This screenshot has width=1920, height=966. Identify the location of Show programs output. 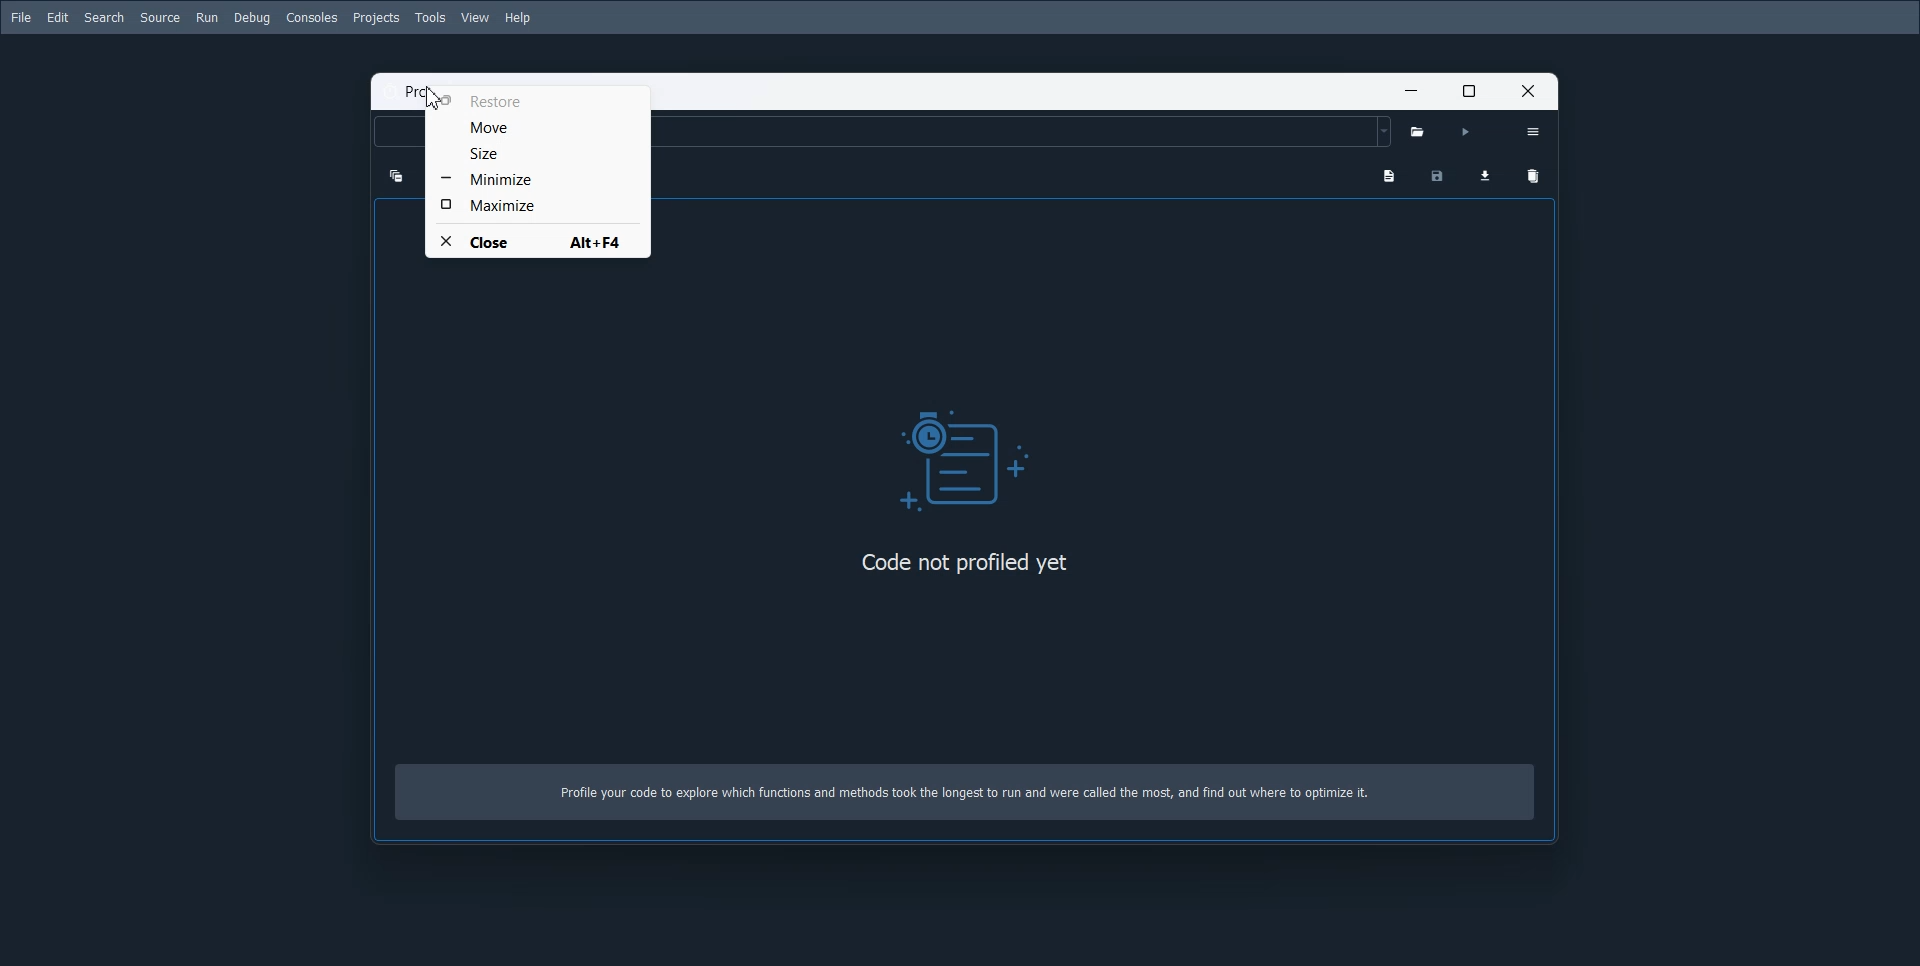
(1387, 174).